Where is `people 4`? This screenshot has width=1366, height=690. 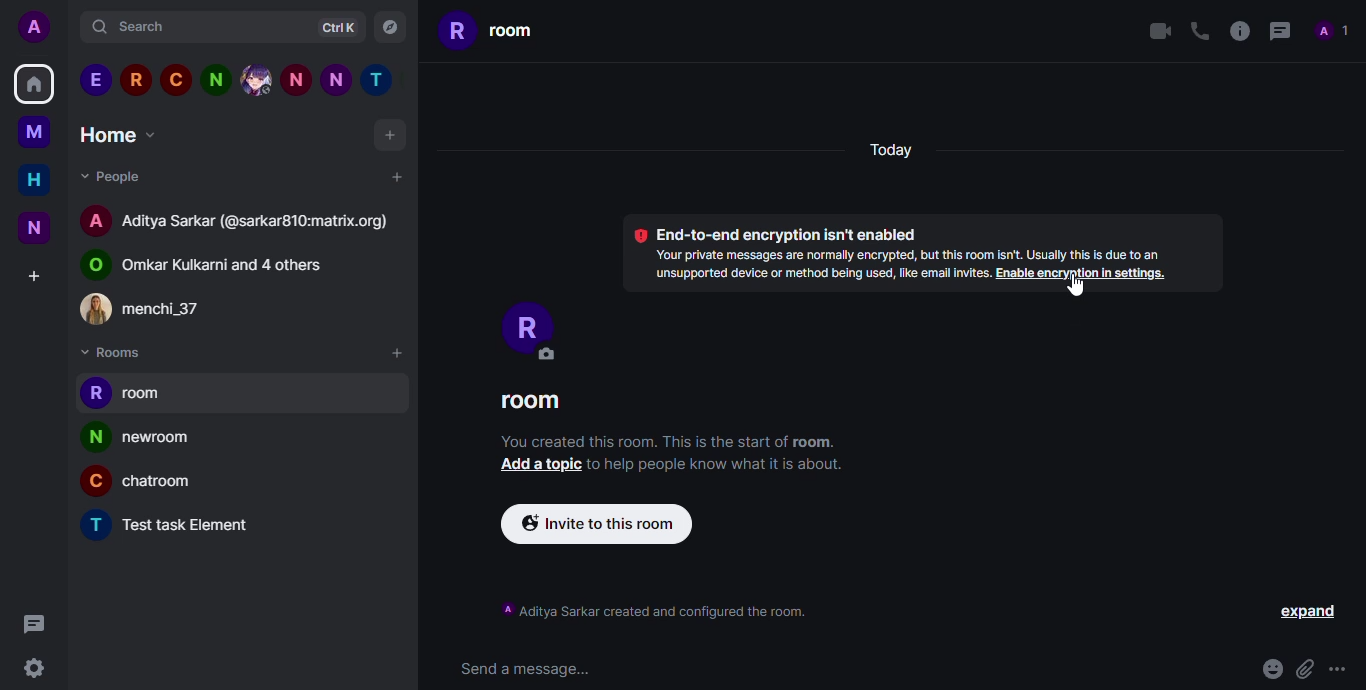
people 4 is located at coordinates (215, 79).